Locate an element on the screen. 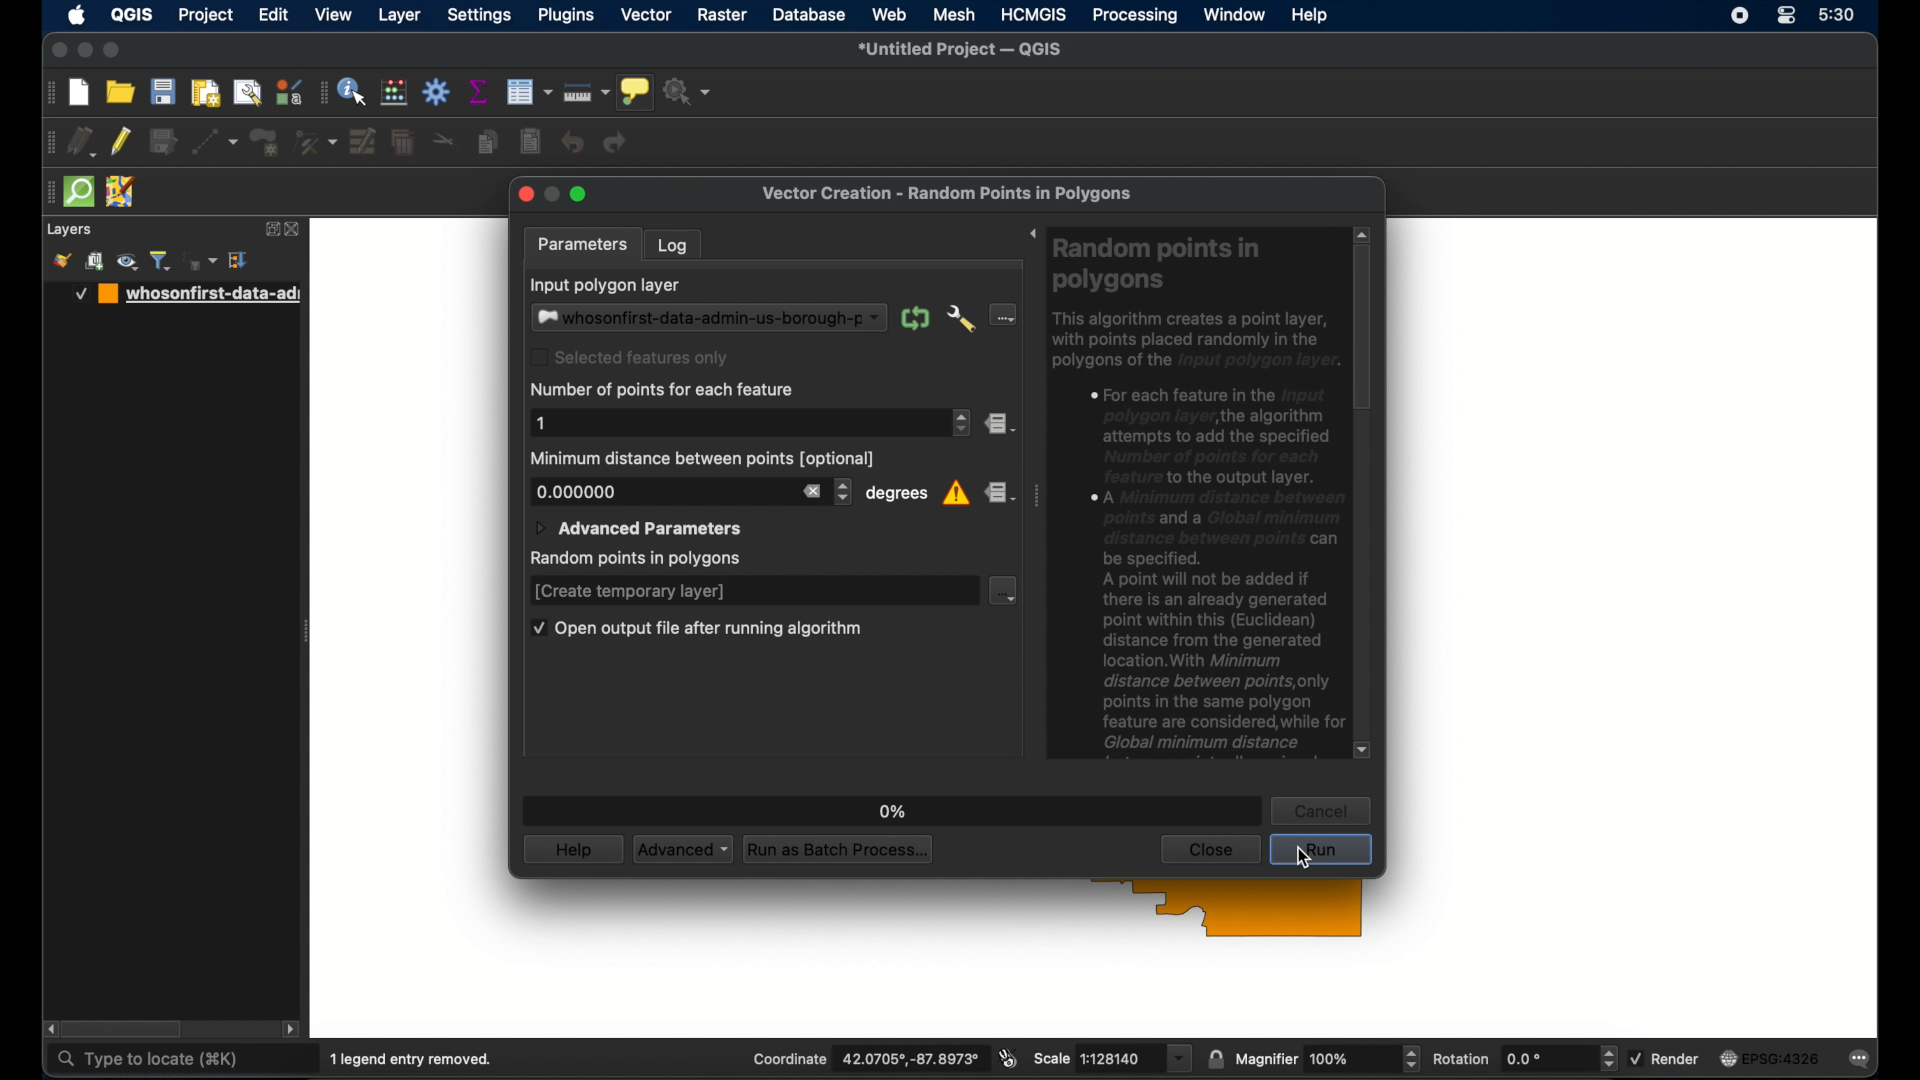  maximize is located at coordinates (113, 50).